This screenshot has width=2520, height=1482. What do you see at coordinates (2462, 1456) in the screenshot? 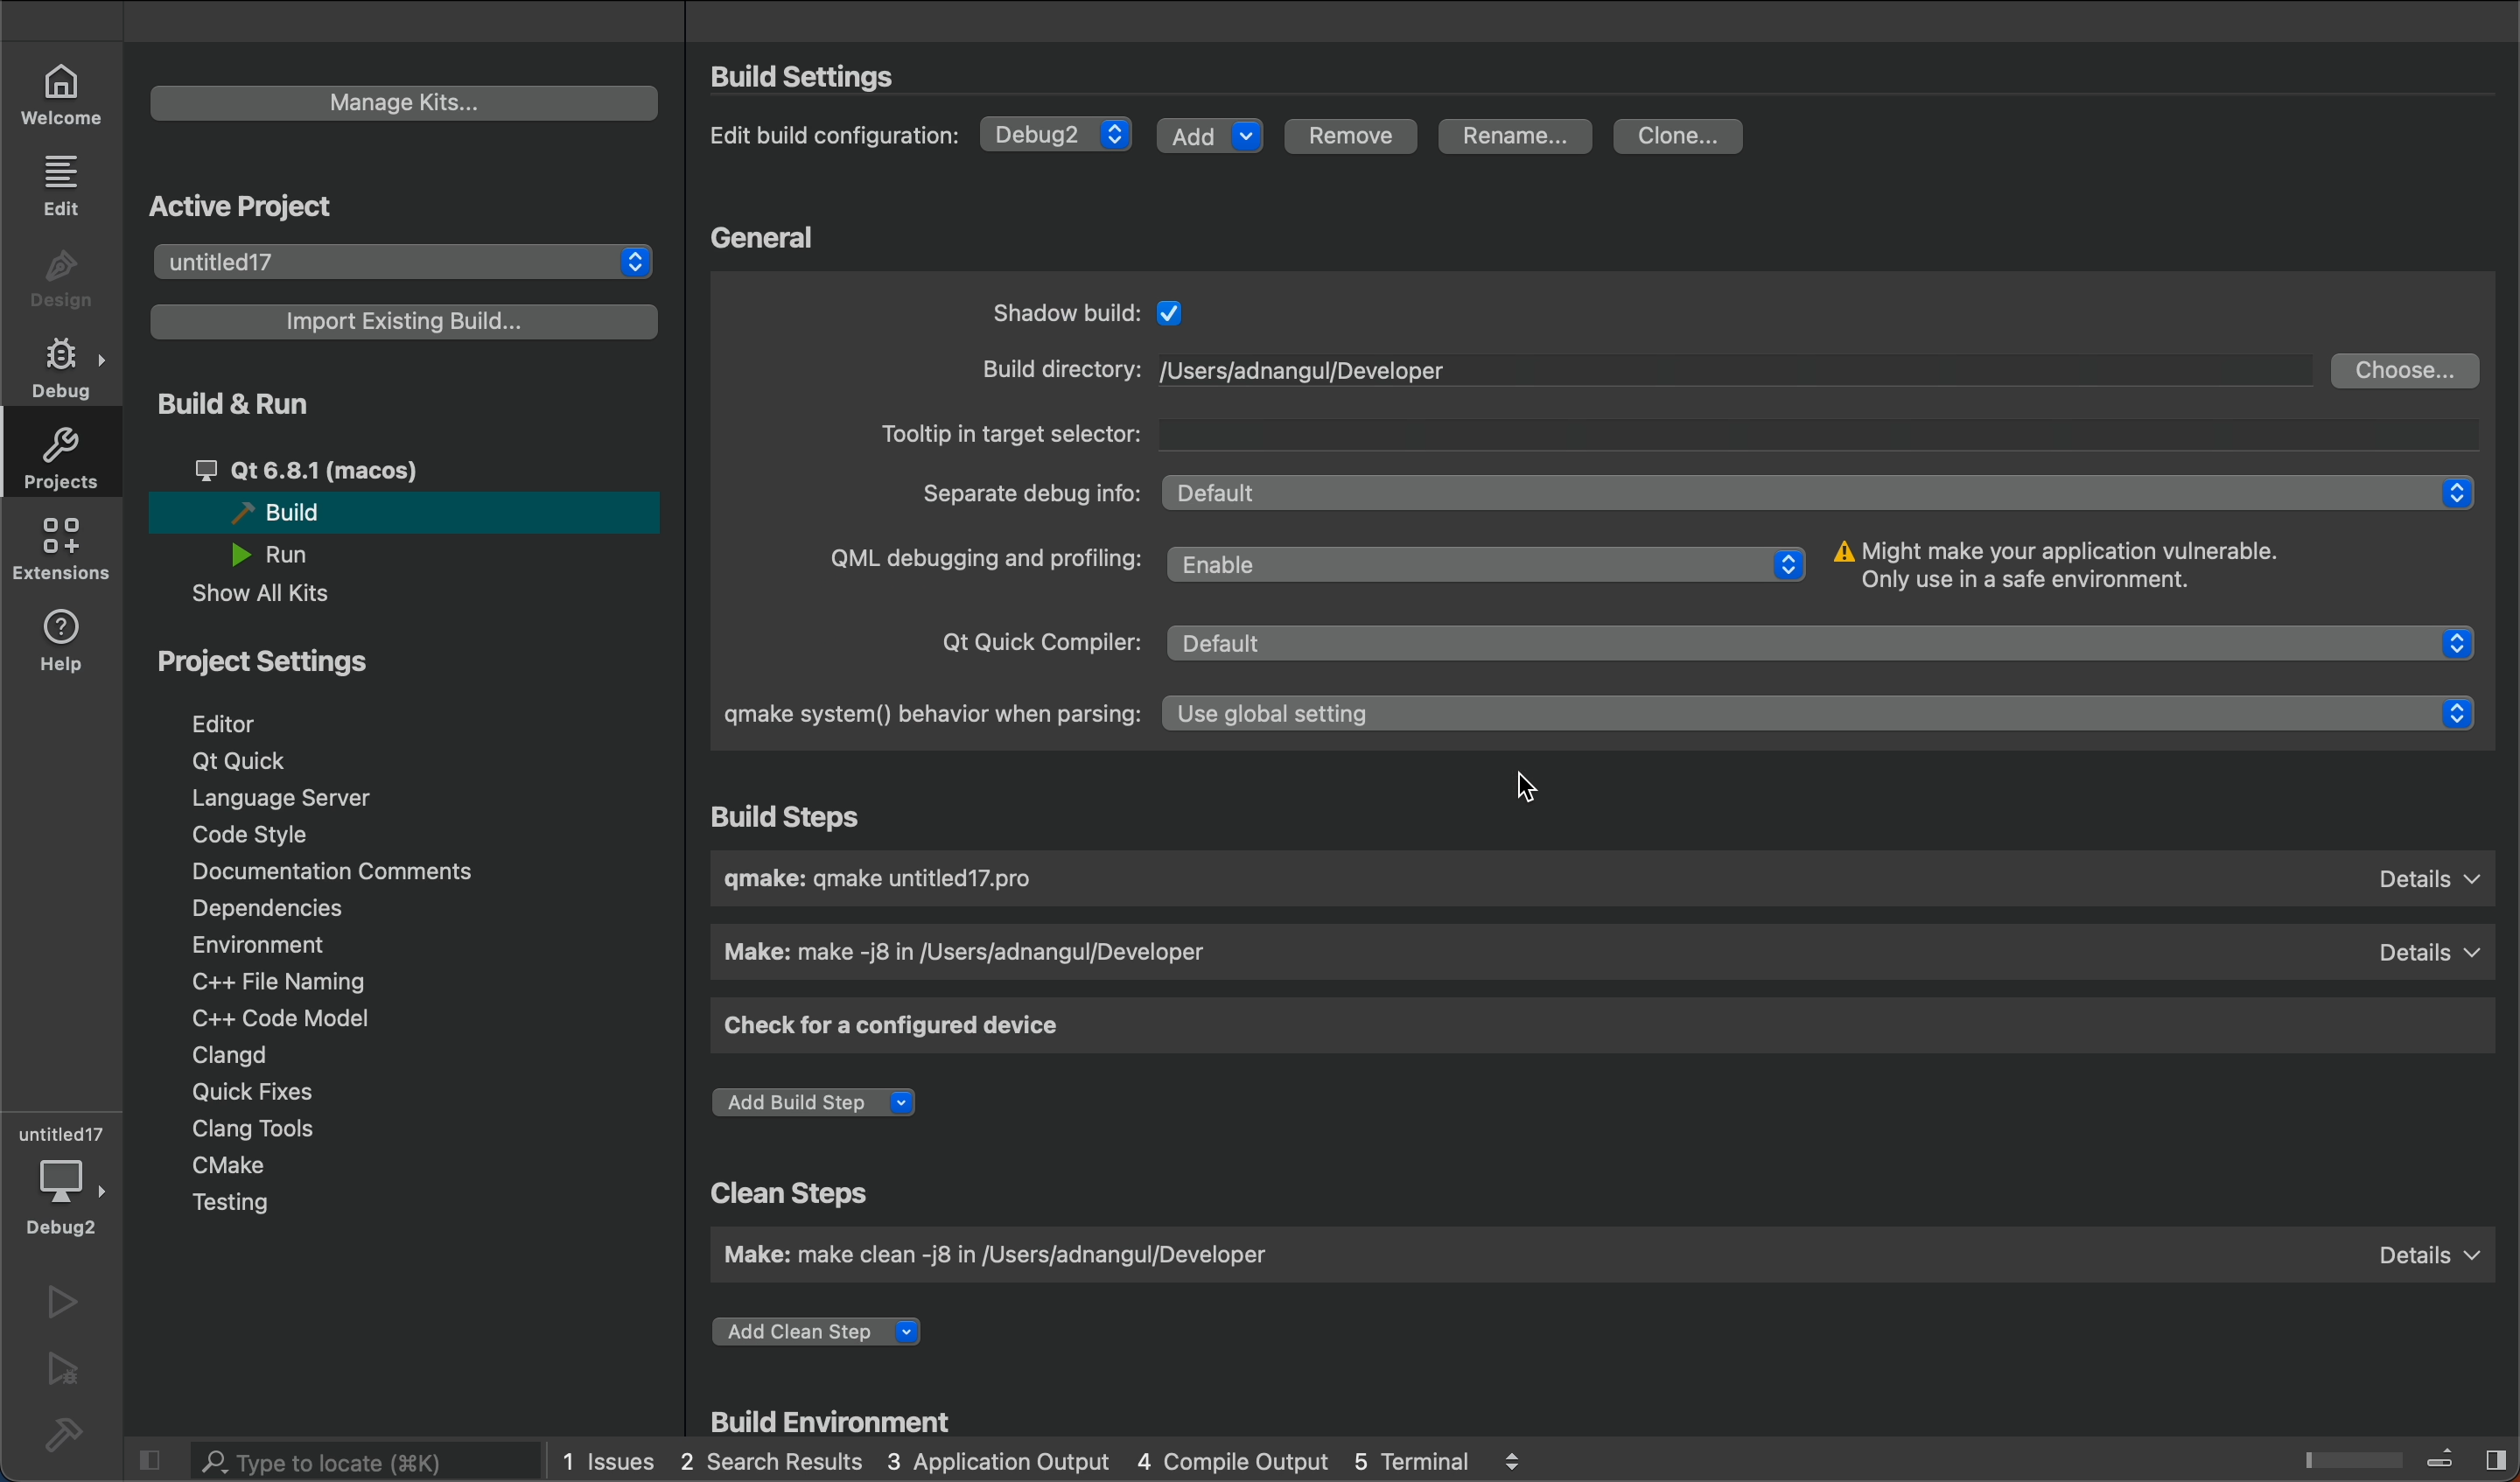
I see `toggle sidebar` at bounding box center [2462, 1456].